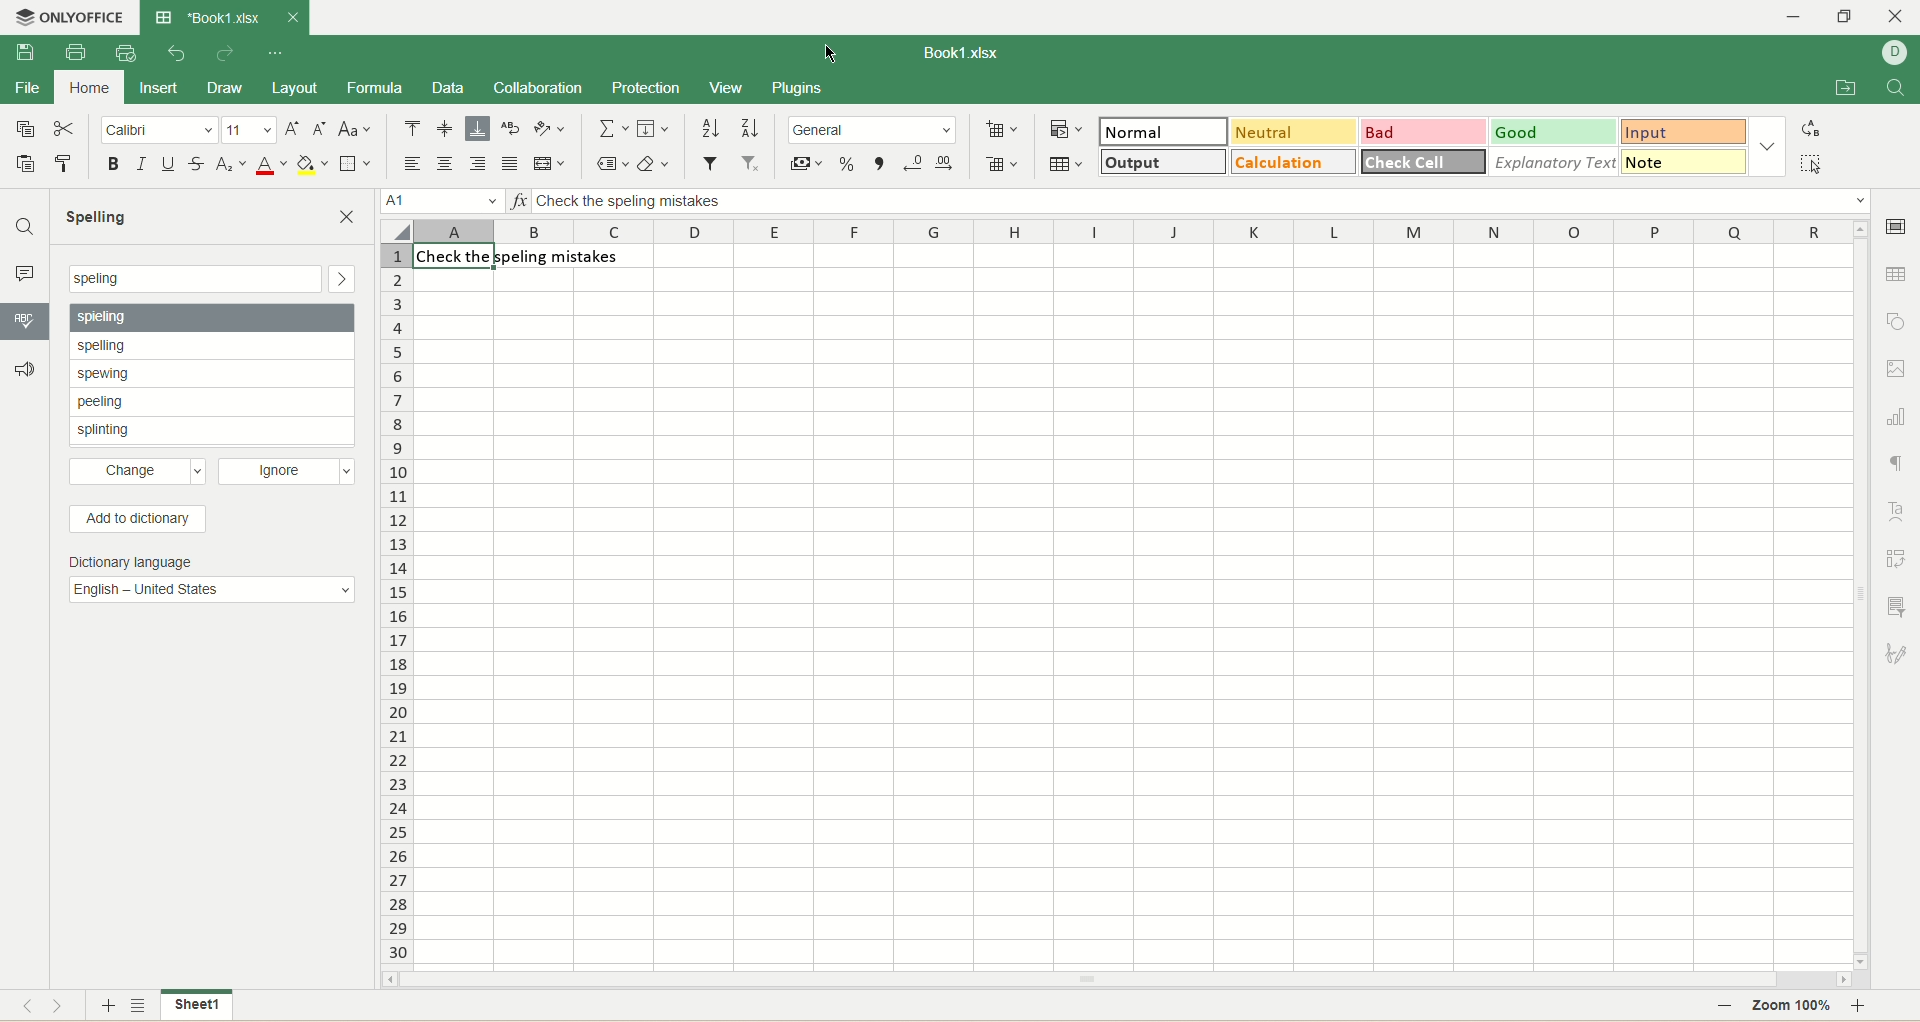 Image resolution: width=1920 pixels, height=1022 pixels. What do you see at coordinates (141, 166) in the screenshot?
I see `italic` at bounding box center [141, 166].